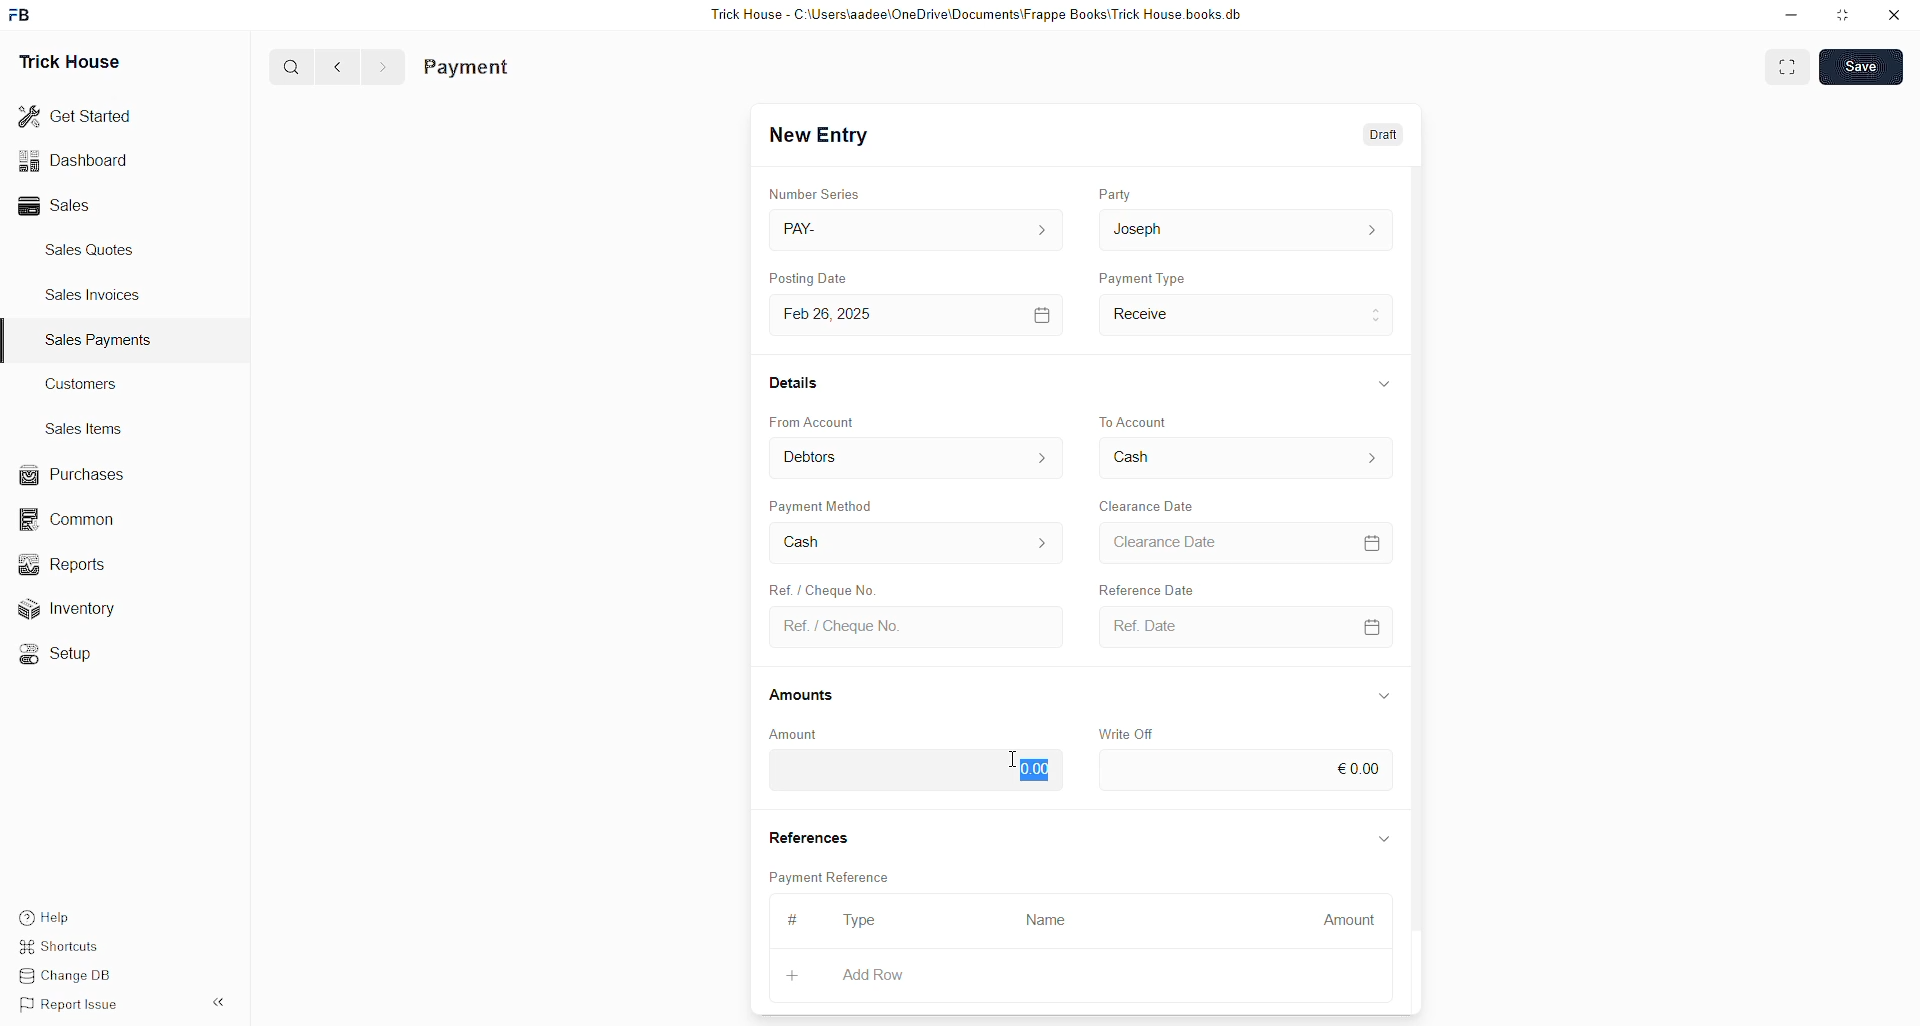 This screenshot has height=1026, width=1920. What do you see at coordinates (1385, 840) in the screenshot?
I see `Show/Hide` at bounding box center [1385, 840].